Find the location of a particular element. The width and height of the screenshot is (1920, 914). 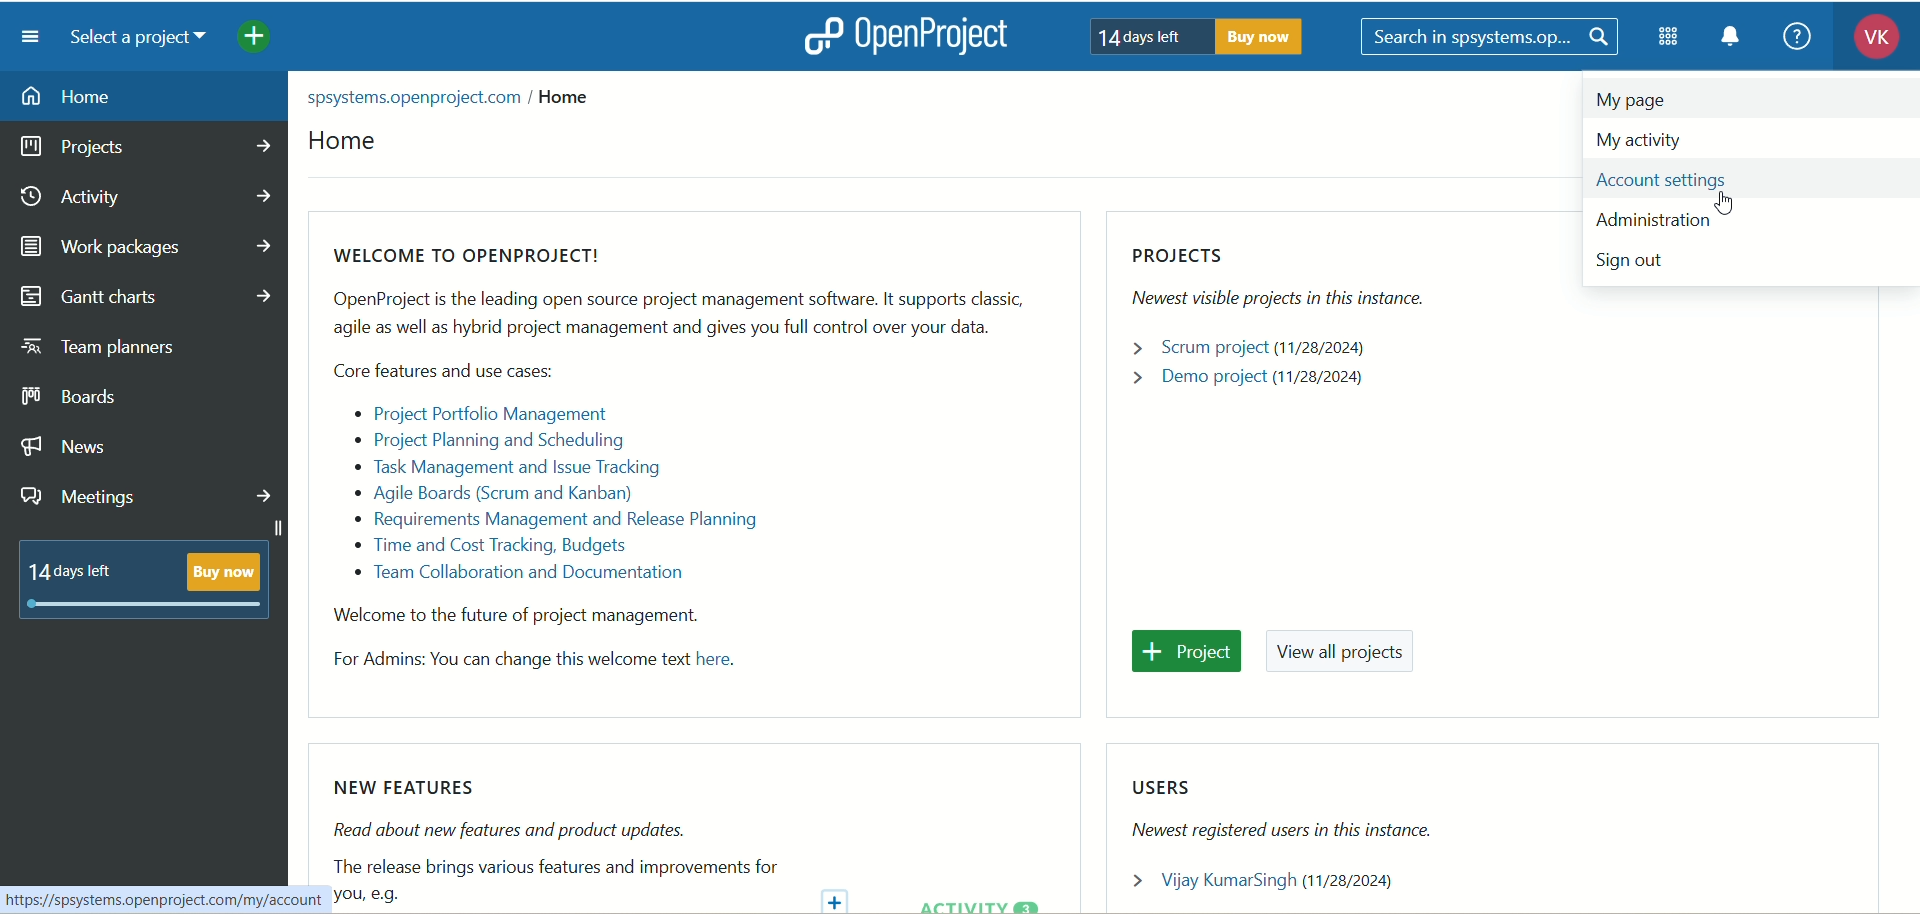

work packages is located at coordinates (146, 247).